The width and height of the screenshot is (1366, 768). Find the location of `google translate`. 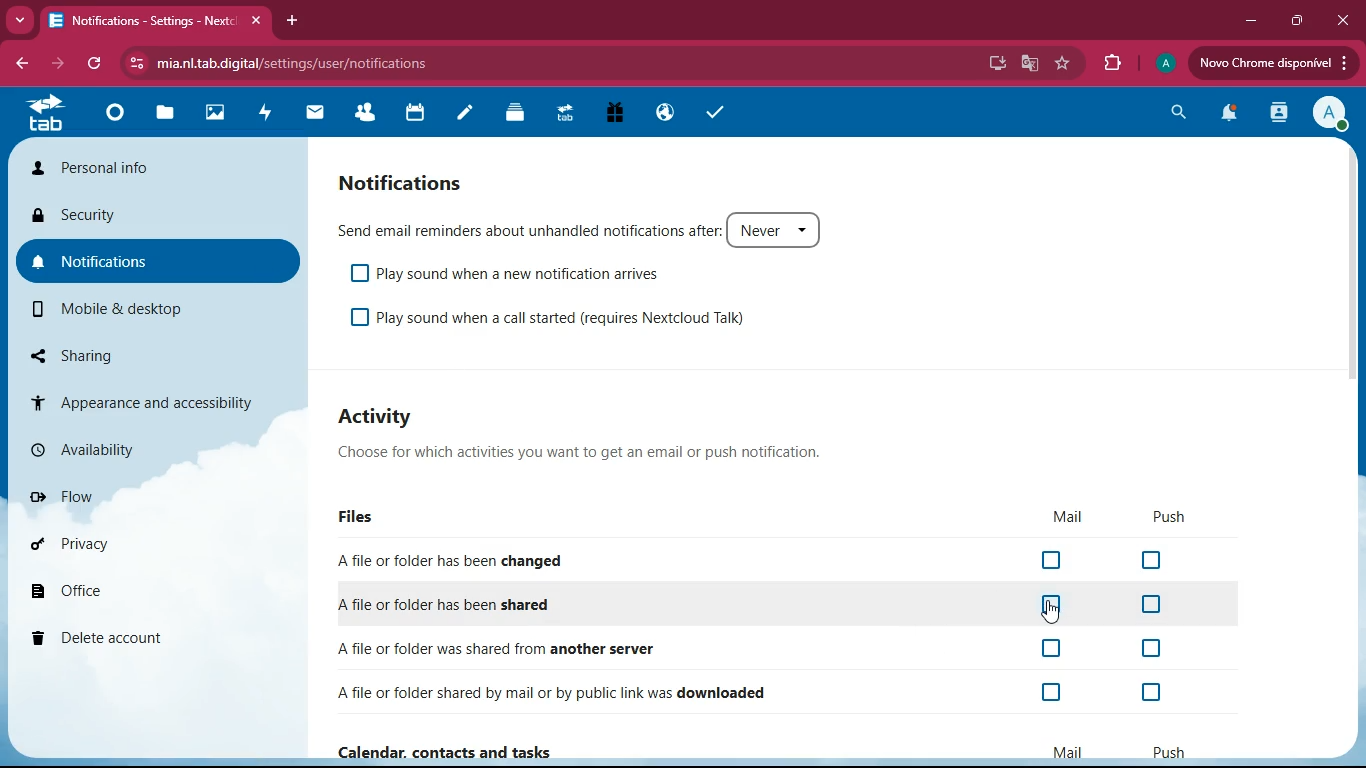

google translate is located at coordinates (1027, 64).